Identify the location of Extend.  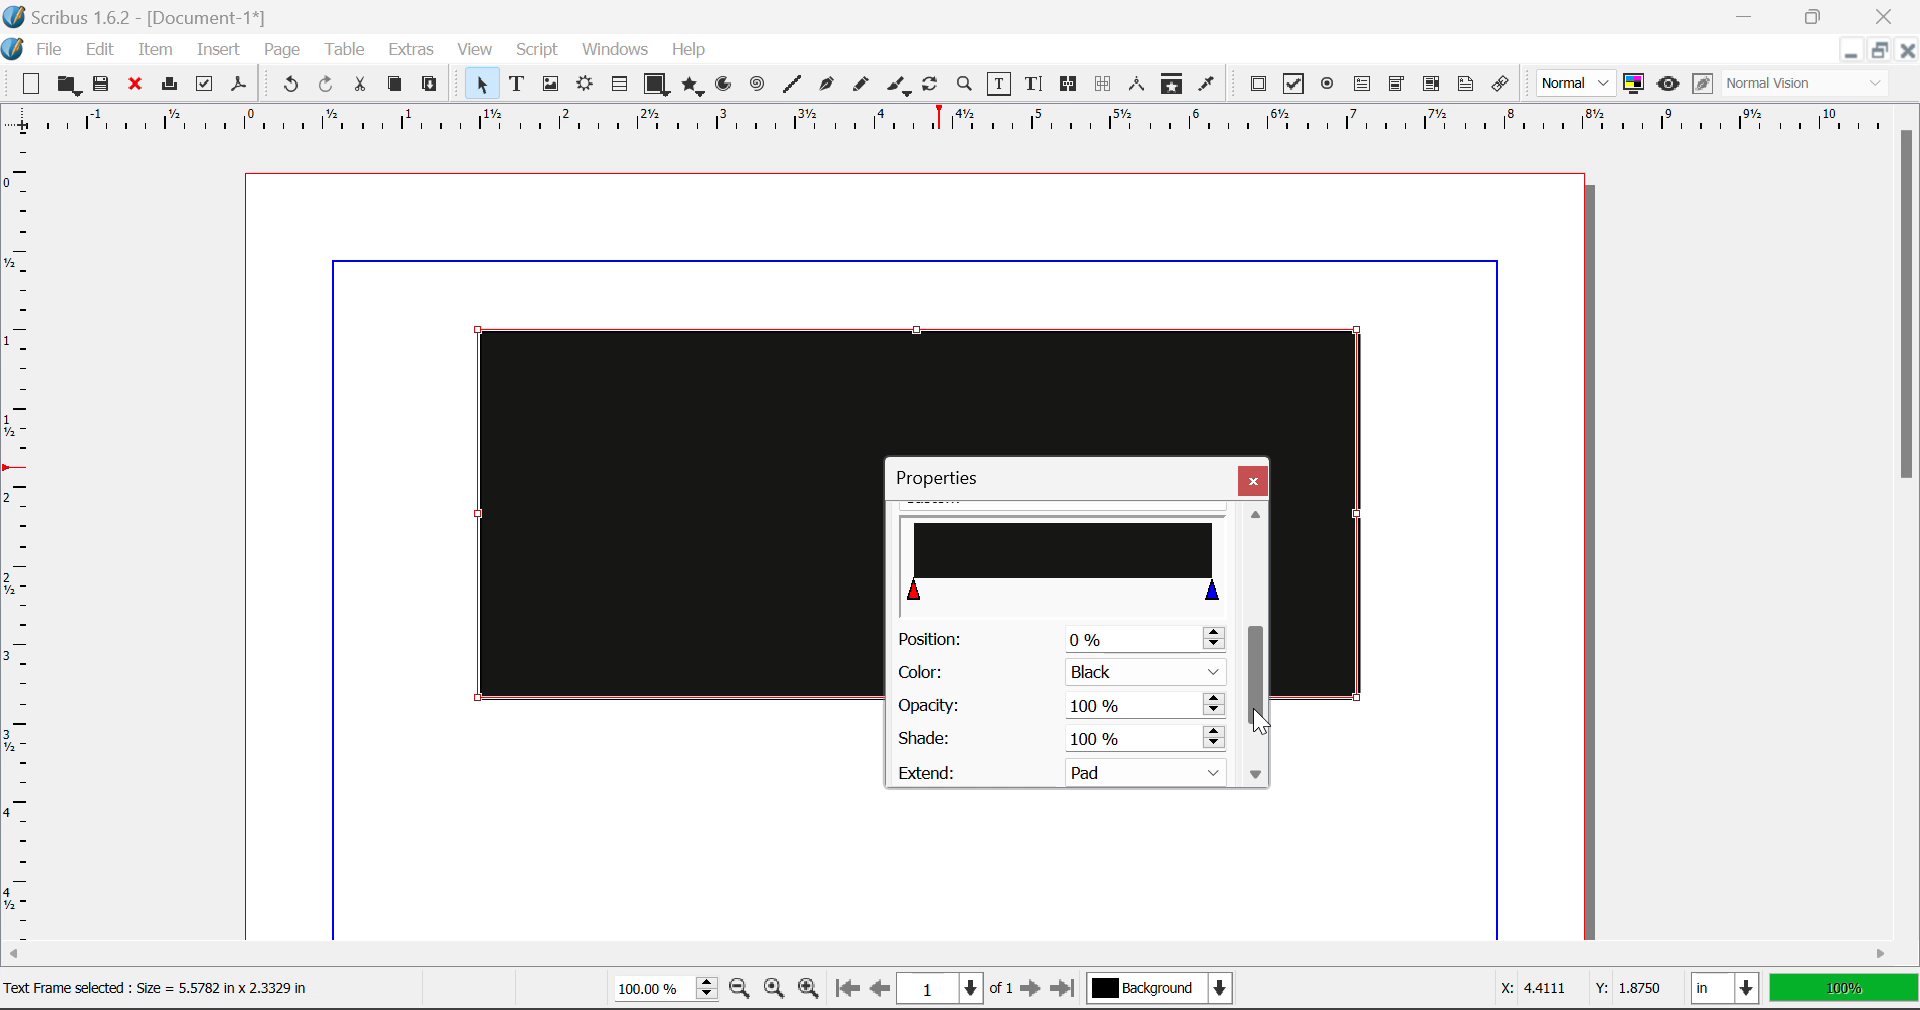
(1068, 770).